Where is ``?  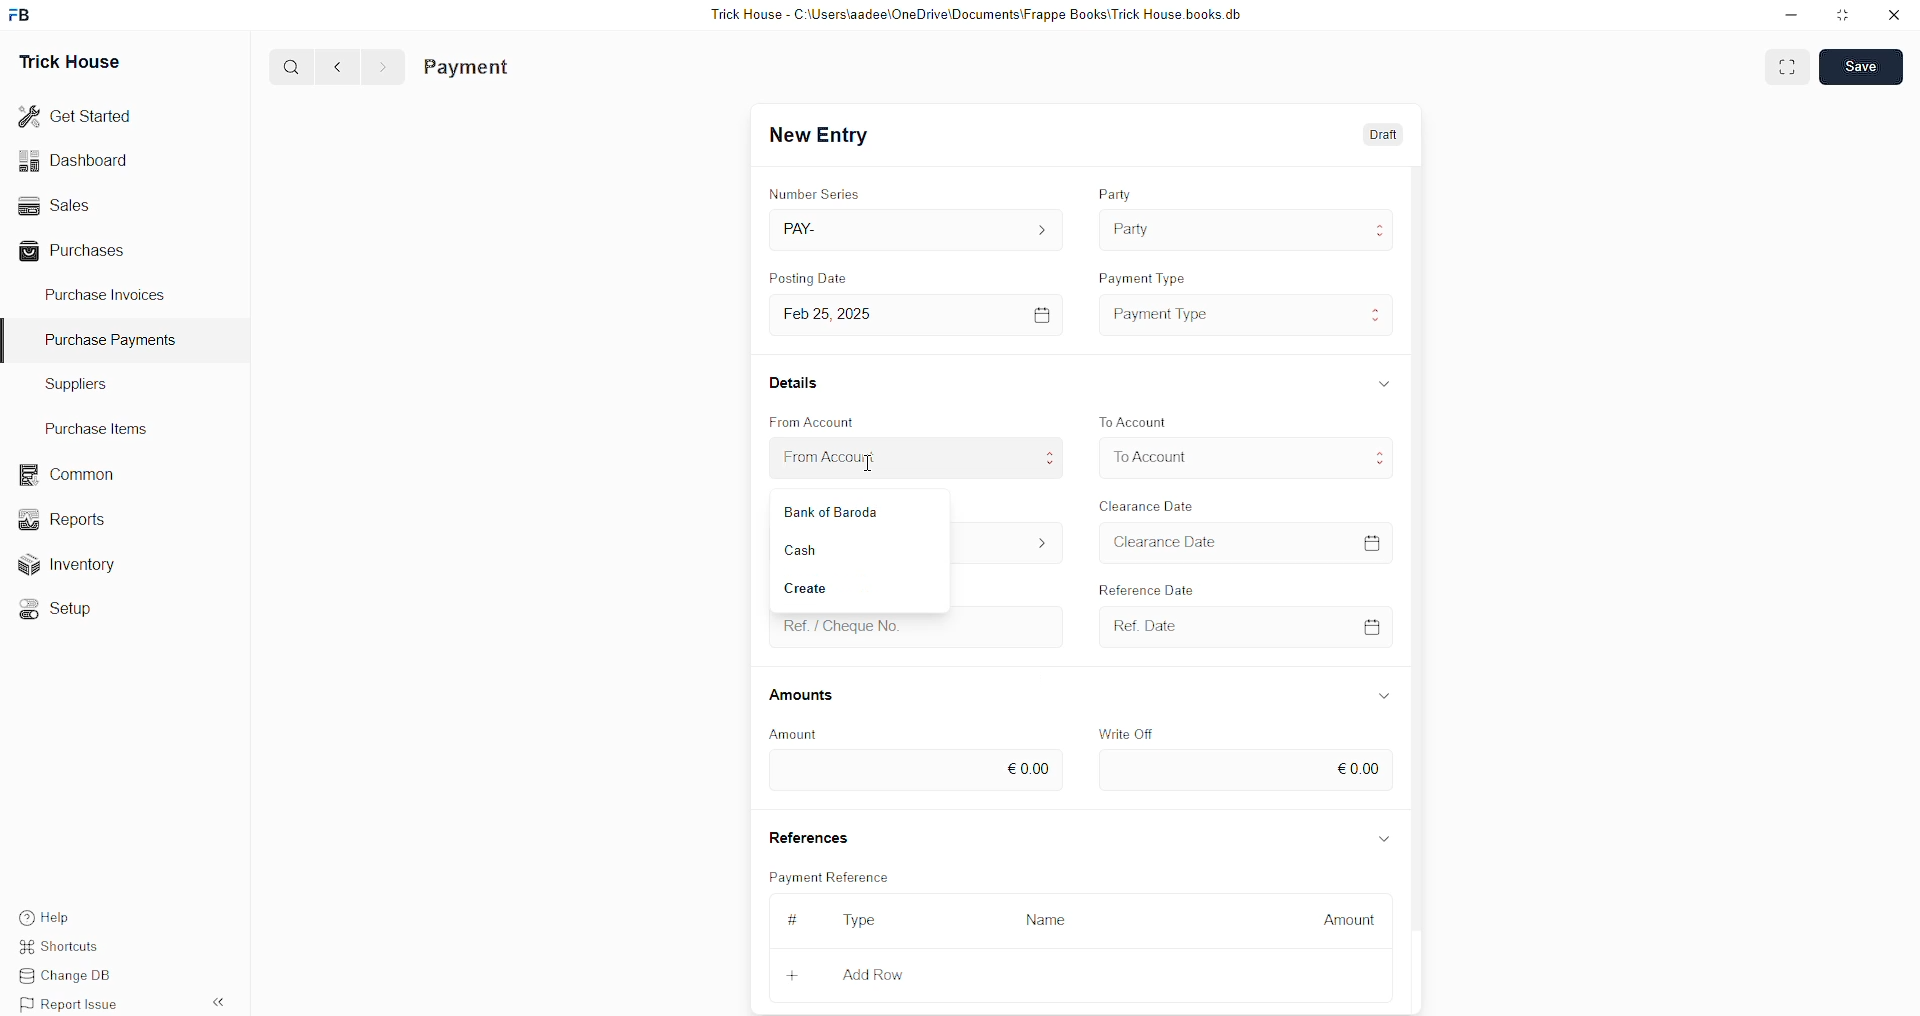  is located at coordinates (1385, 695).